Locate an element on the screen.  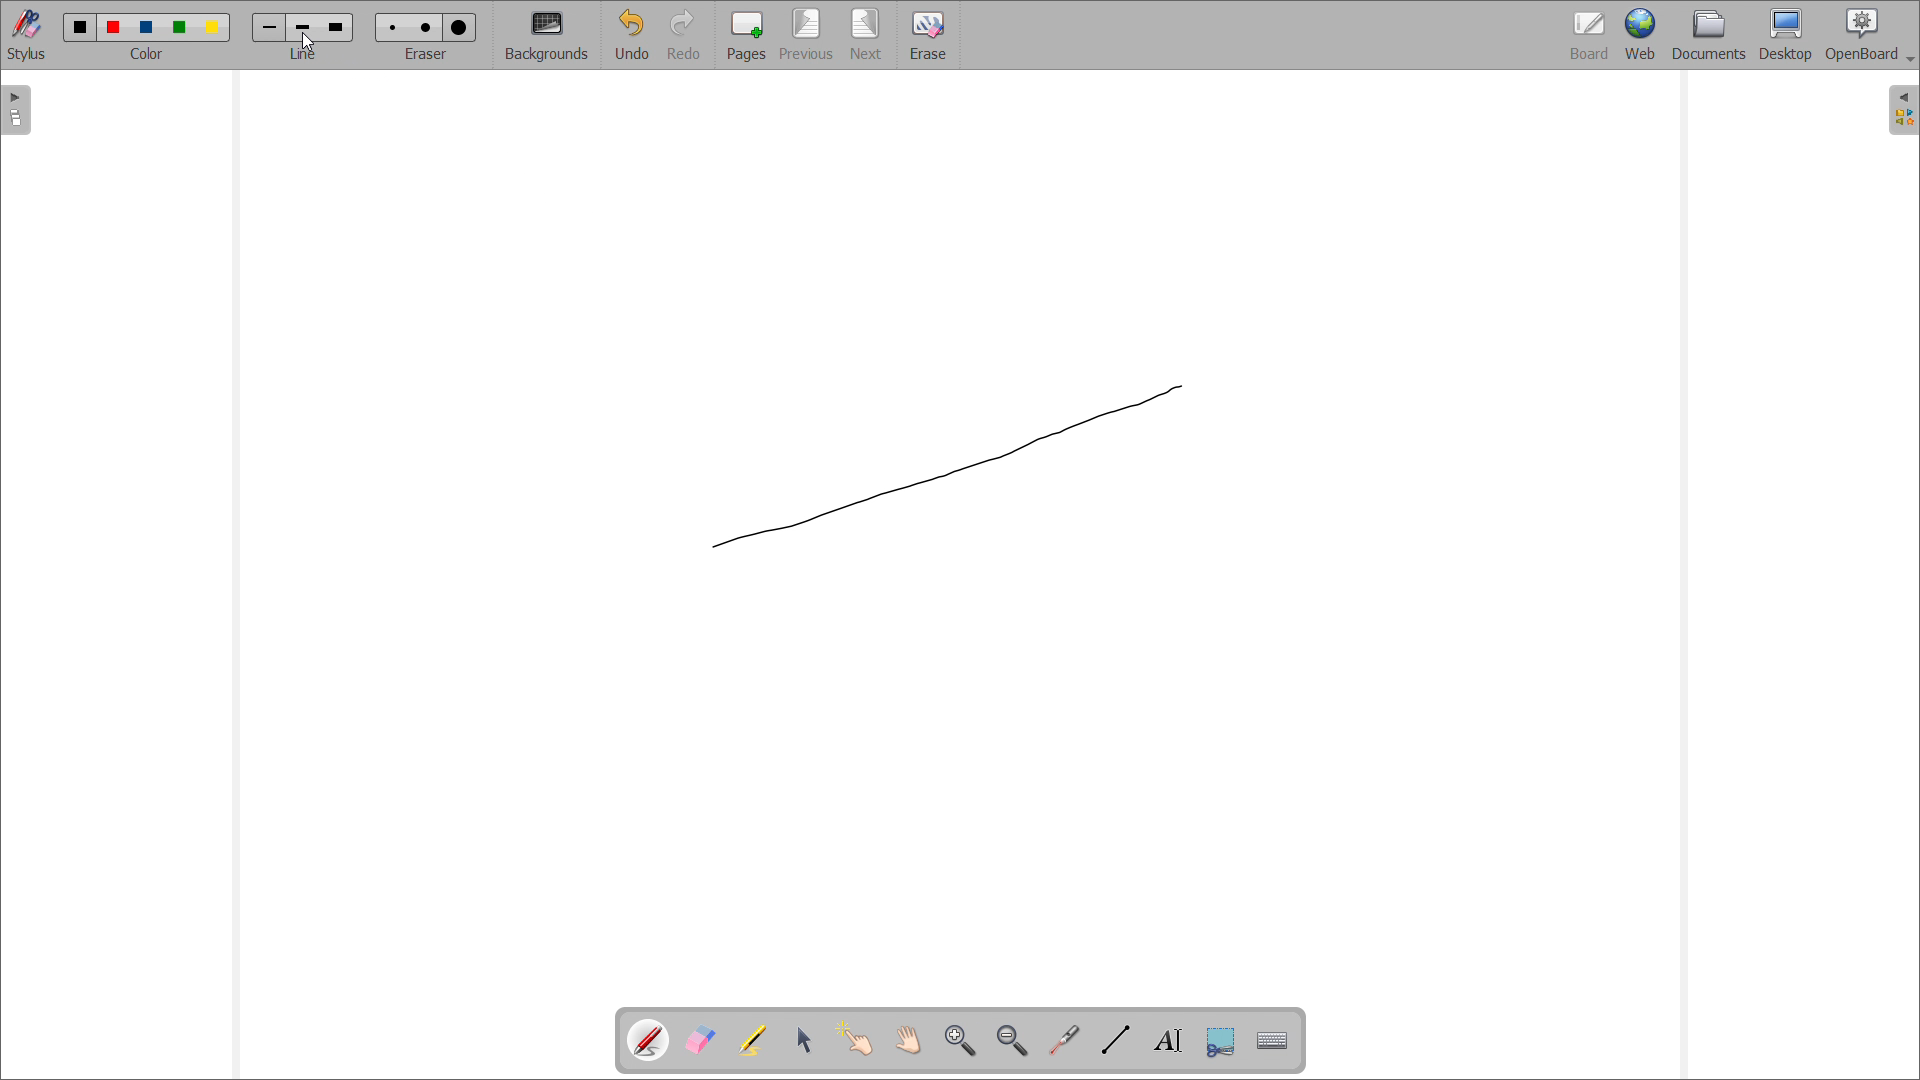
zoom in is located at coordinates (961, 1040).